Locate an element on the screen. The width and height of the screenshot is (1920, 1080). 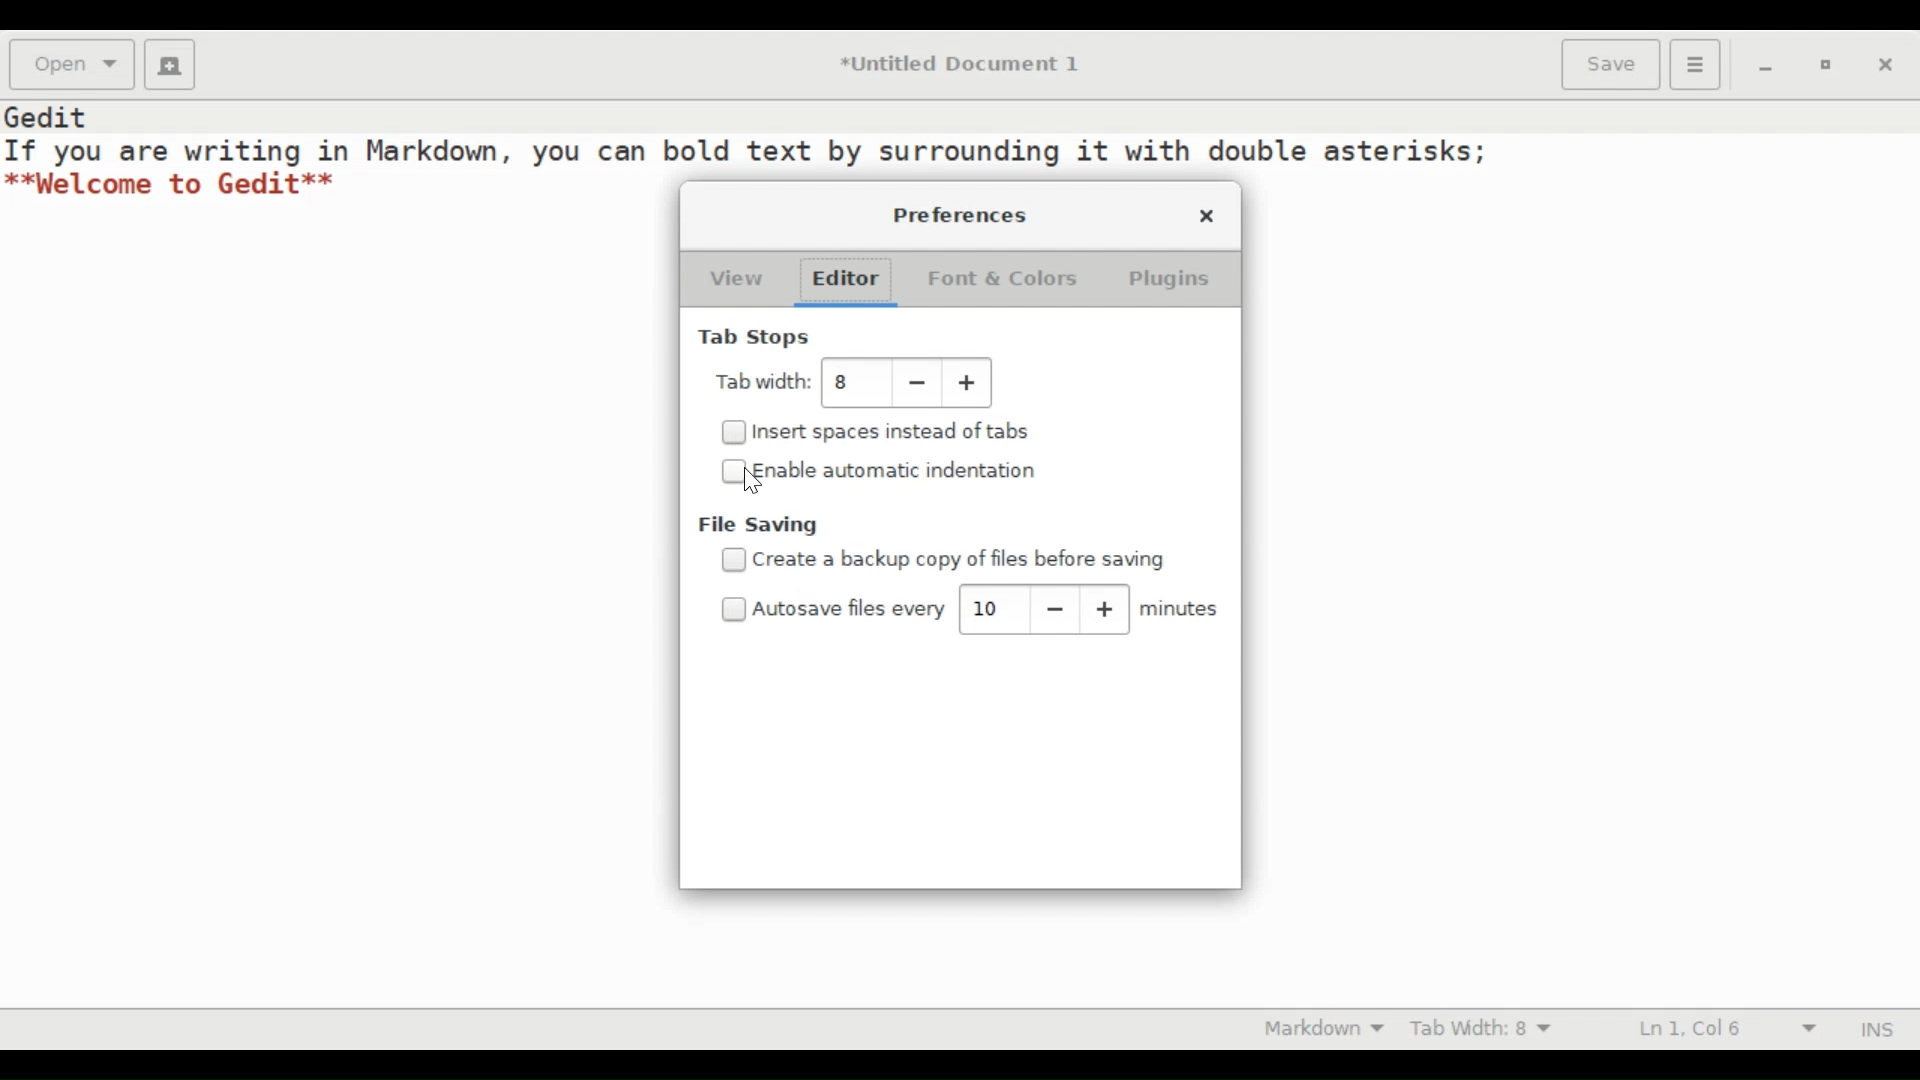
Tab Stops is located at coordinates (761, 335).